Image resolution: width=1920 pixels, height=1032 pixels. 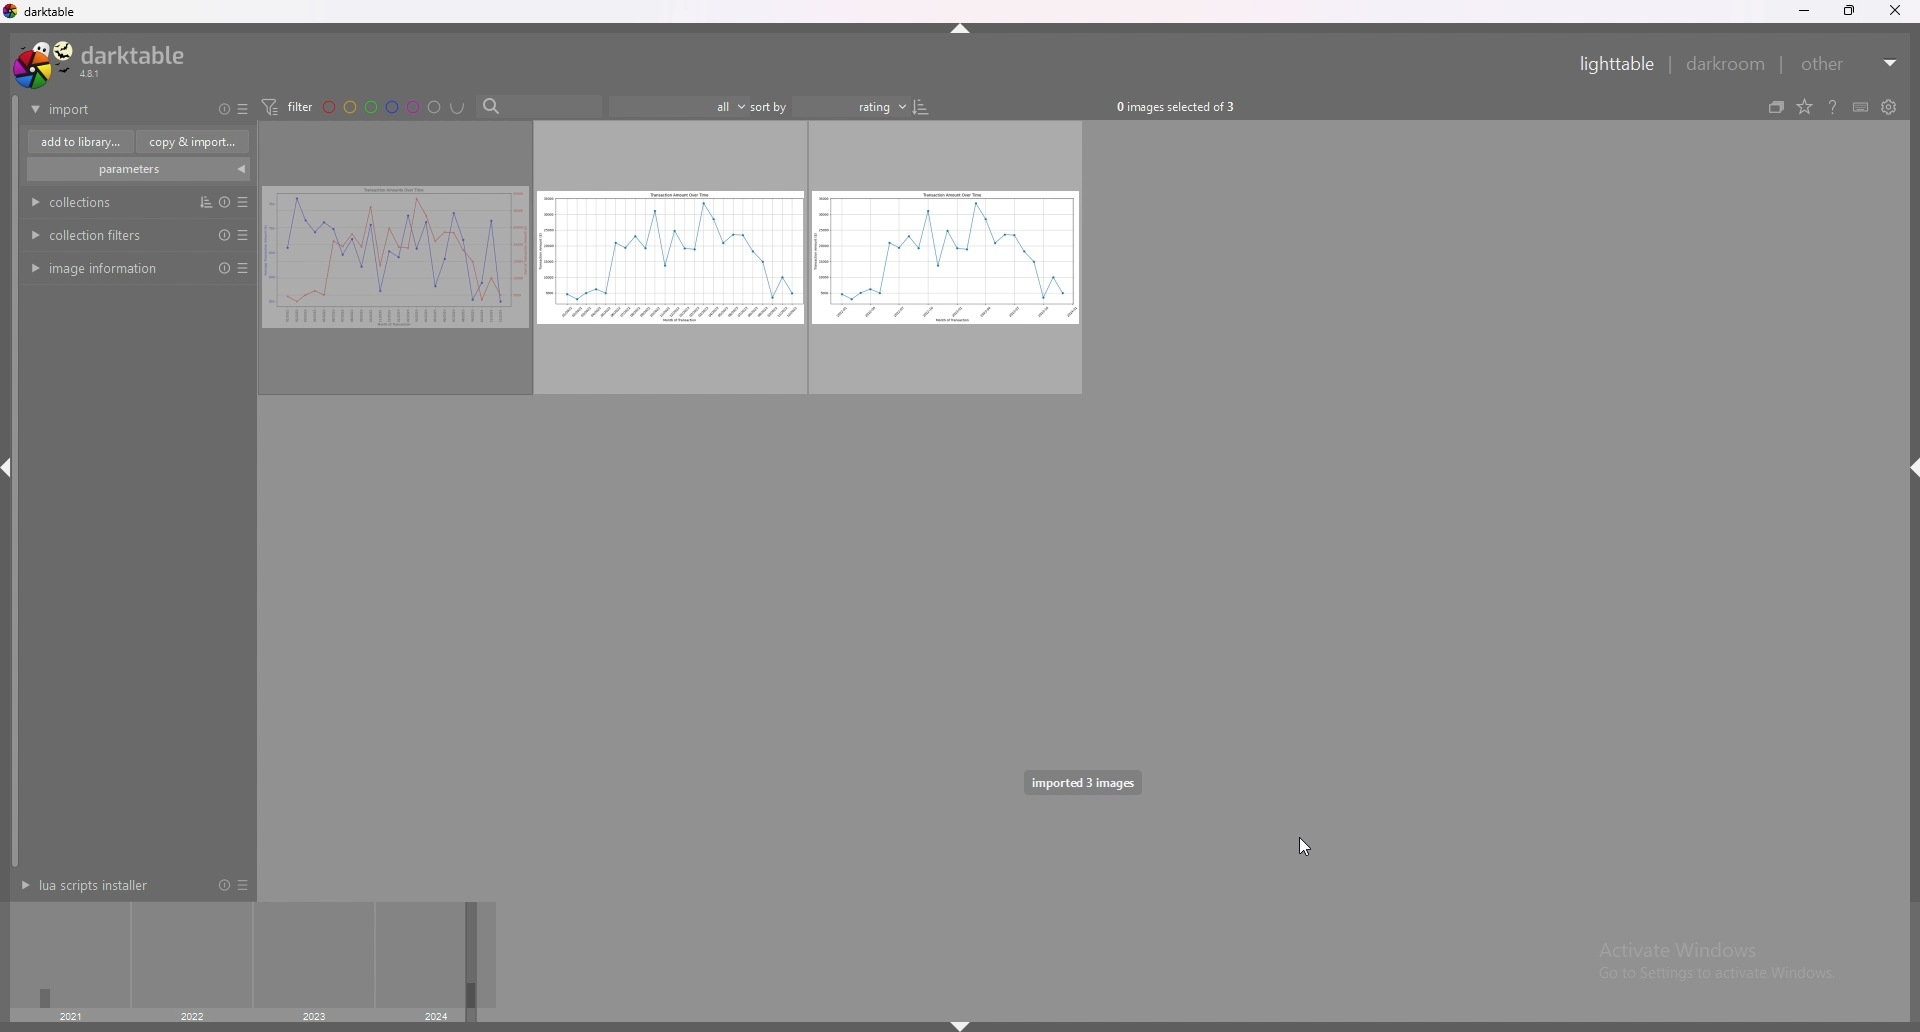 I want to click on presets, so click(x=242, y=109).